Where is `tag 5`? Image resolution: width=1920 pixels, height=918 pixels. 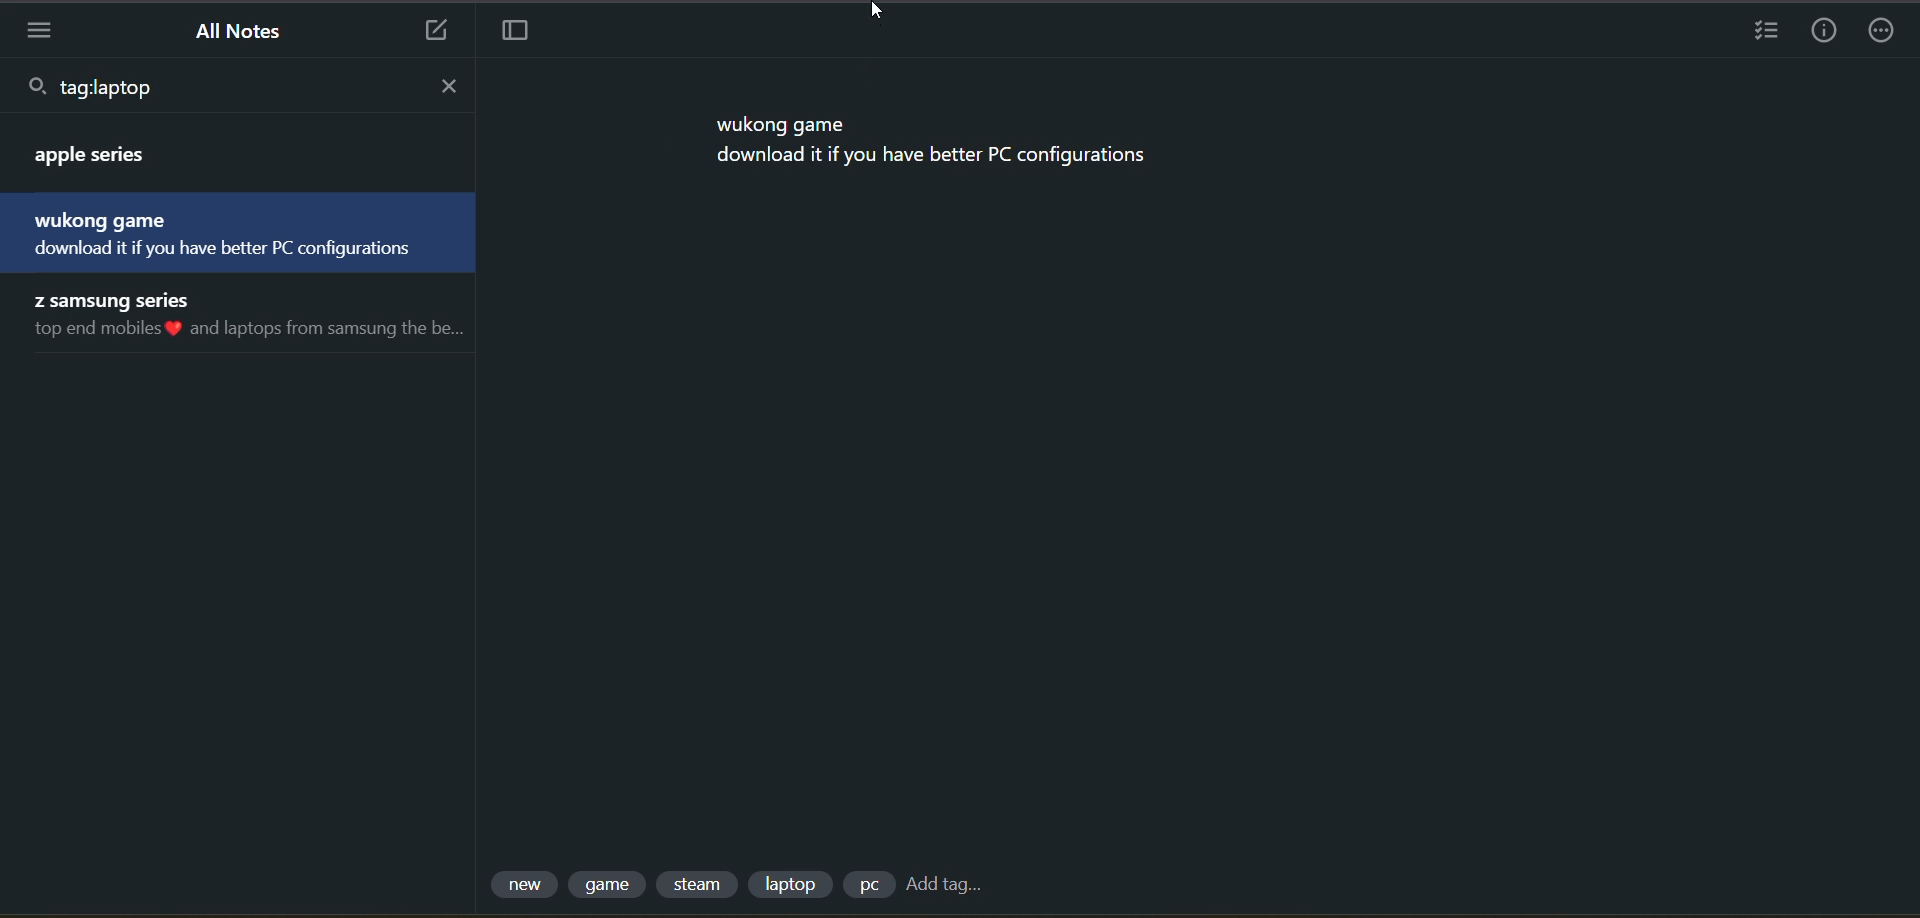
tag 5 is located at coordinates (870, 885).